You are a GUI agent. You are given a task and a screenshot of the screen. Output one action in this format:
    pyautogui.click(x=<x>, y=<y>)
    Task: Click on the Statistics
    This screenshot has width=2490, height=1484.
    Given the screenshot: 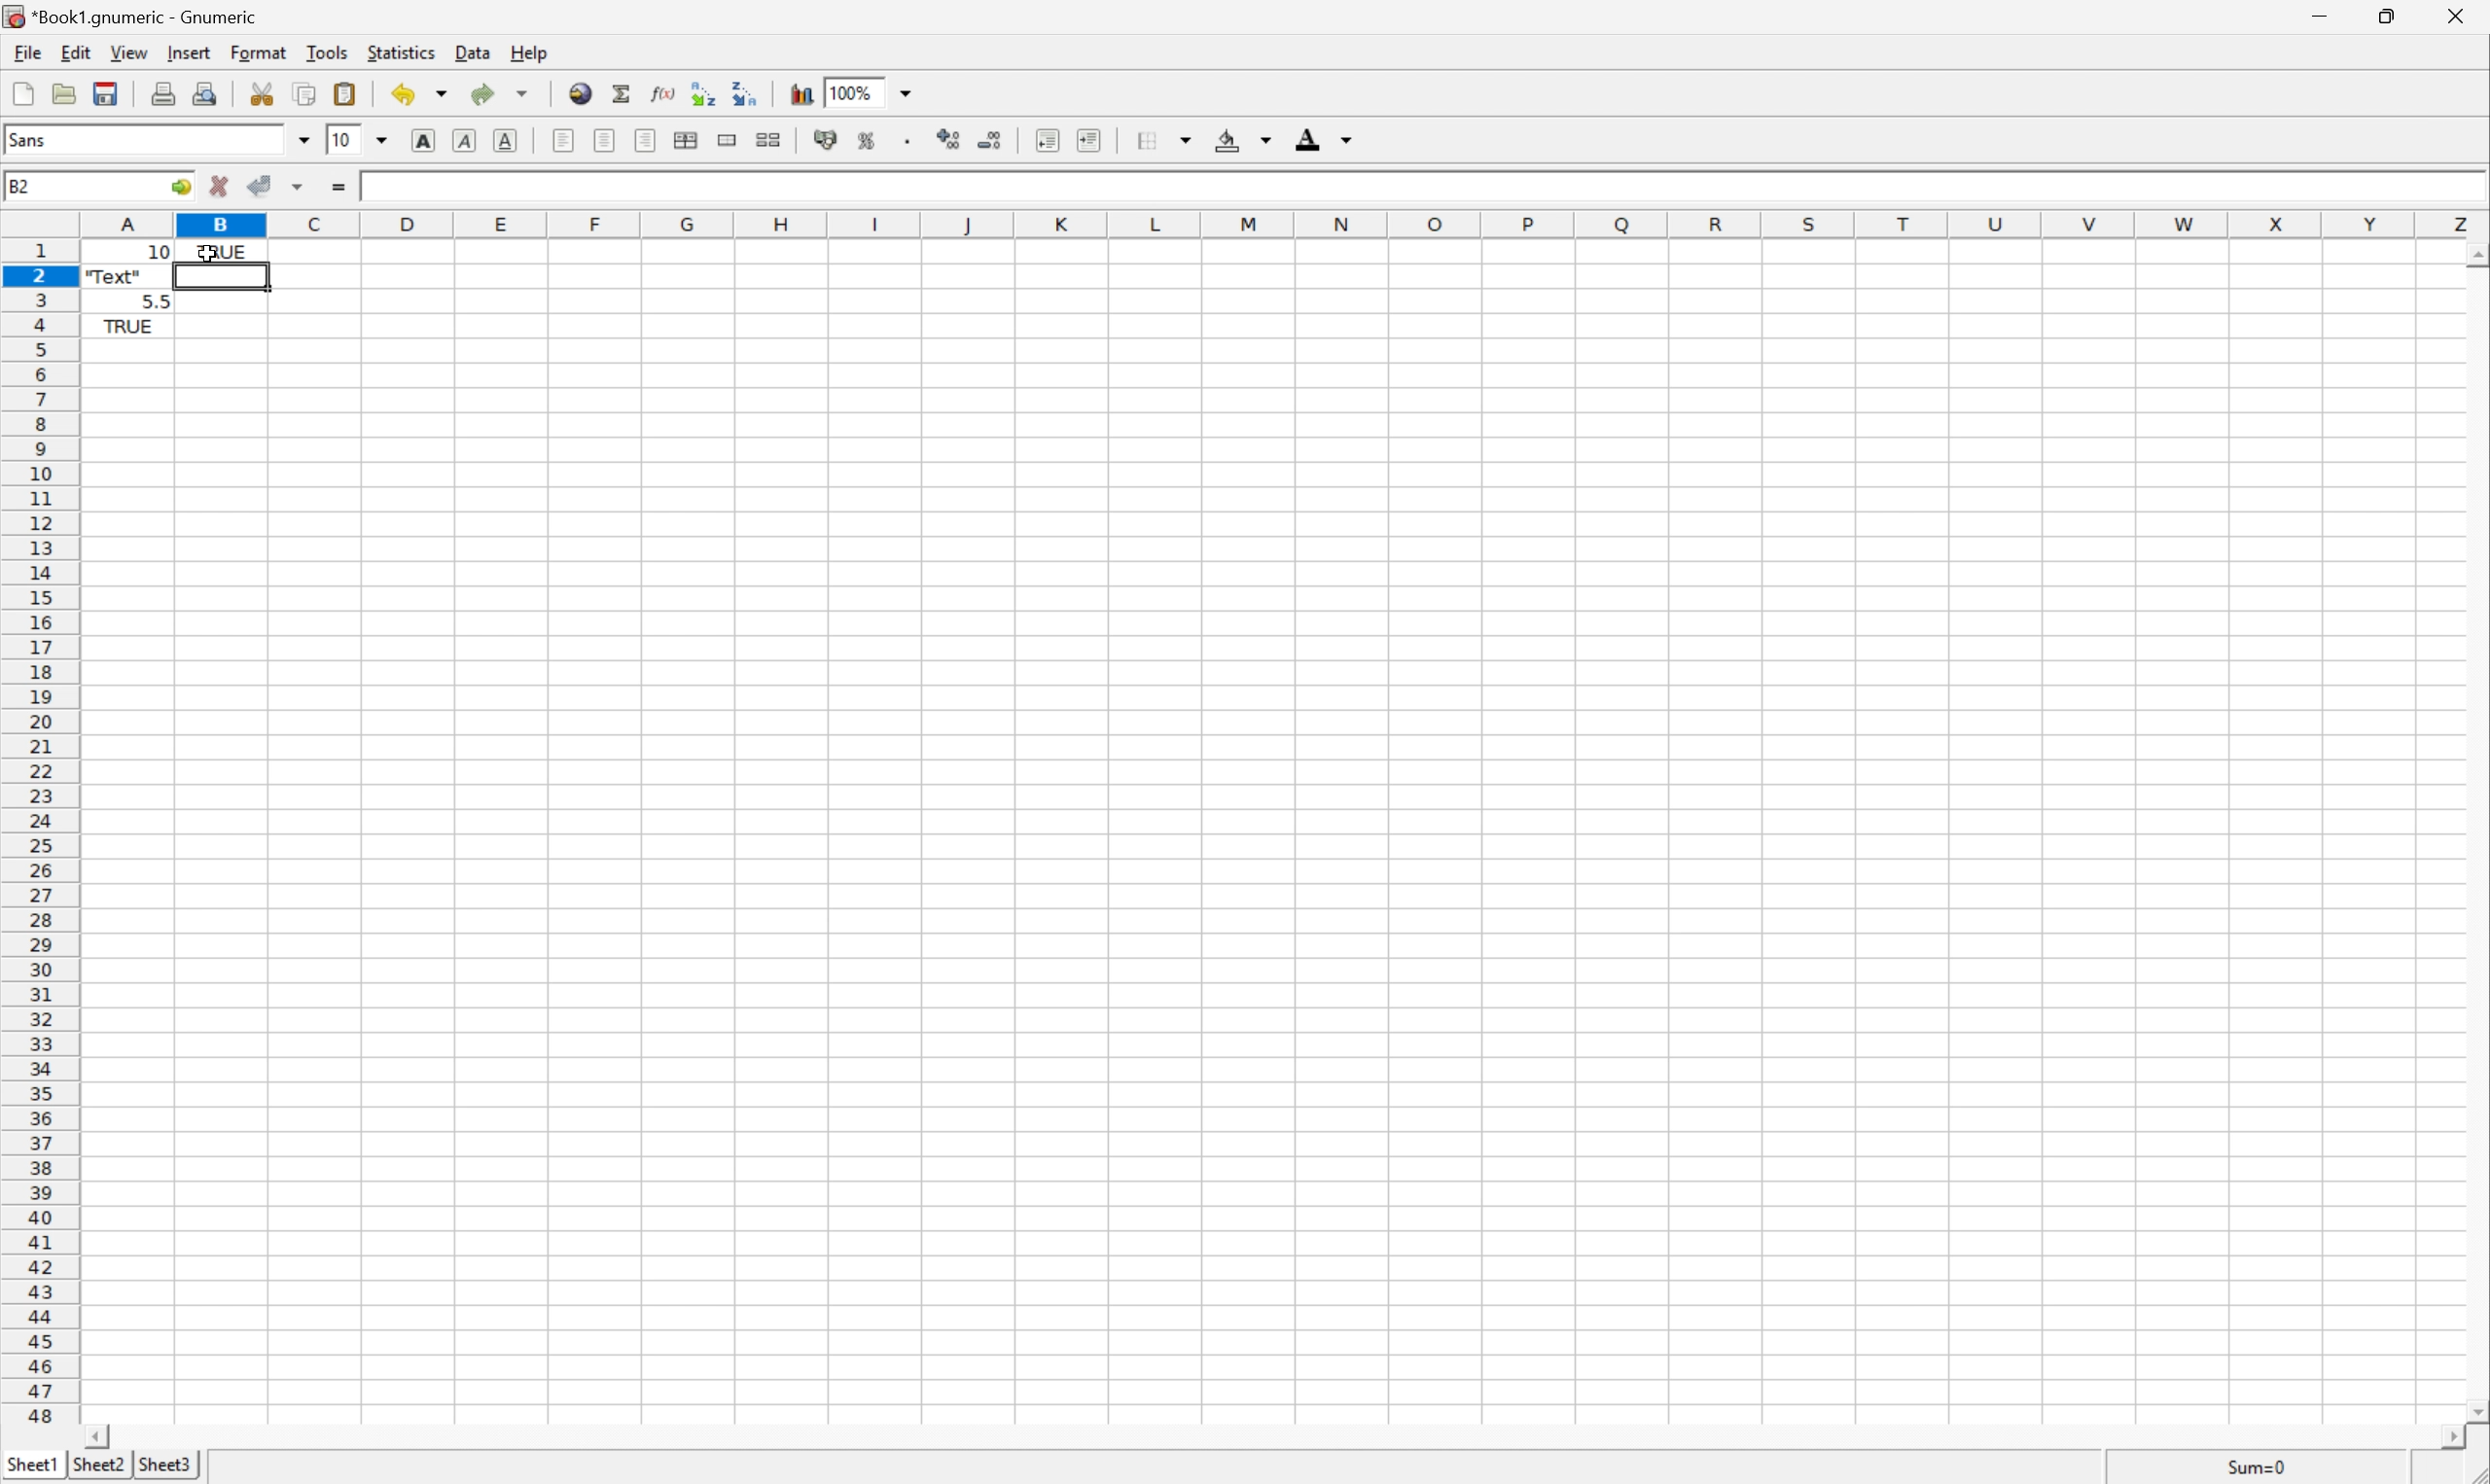 What is the action you would take?
    pyautogui.click(x=400, y=51)
    